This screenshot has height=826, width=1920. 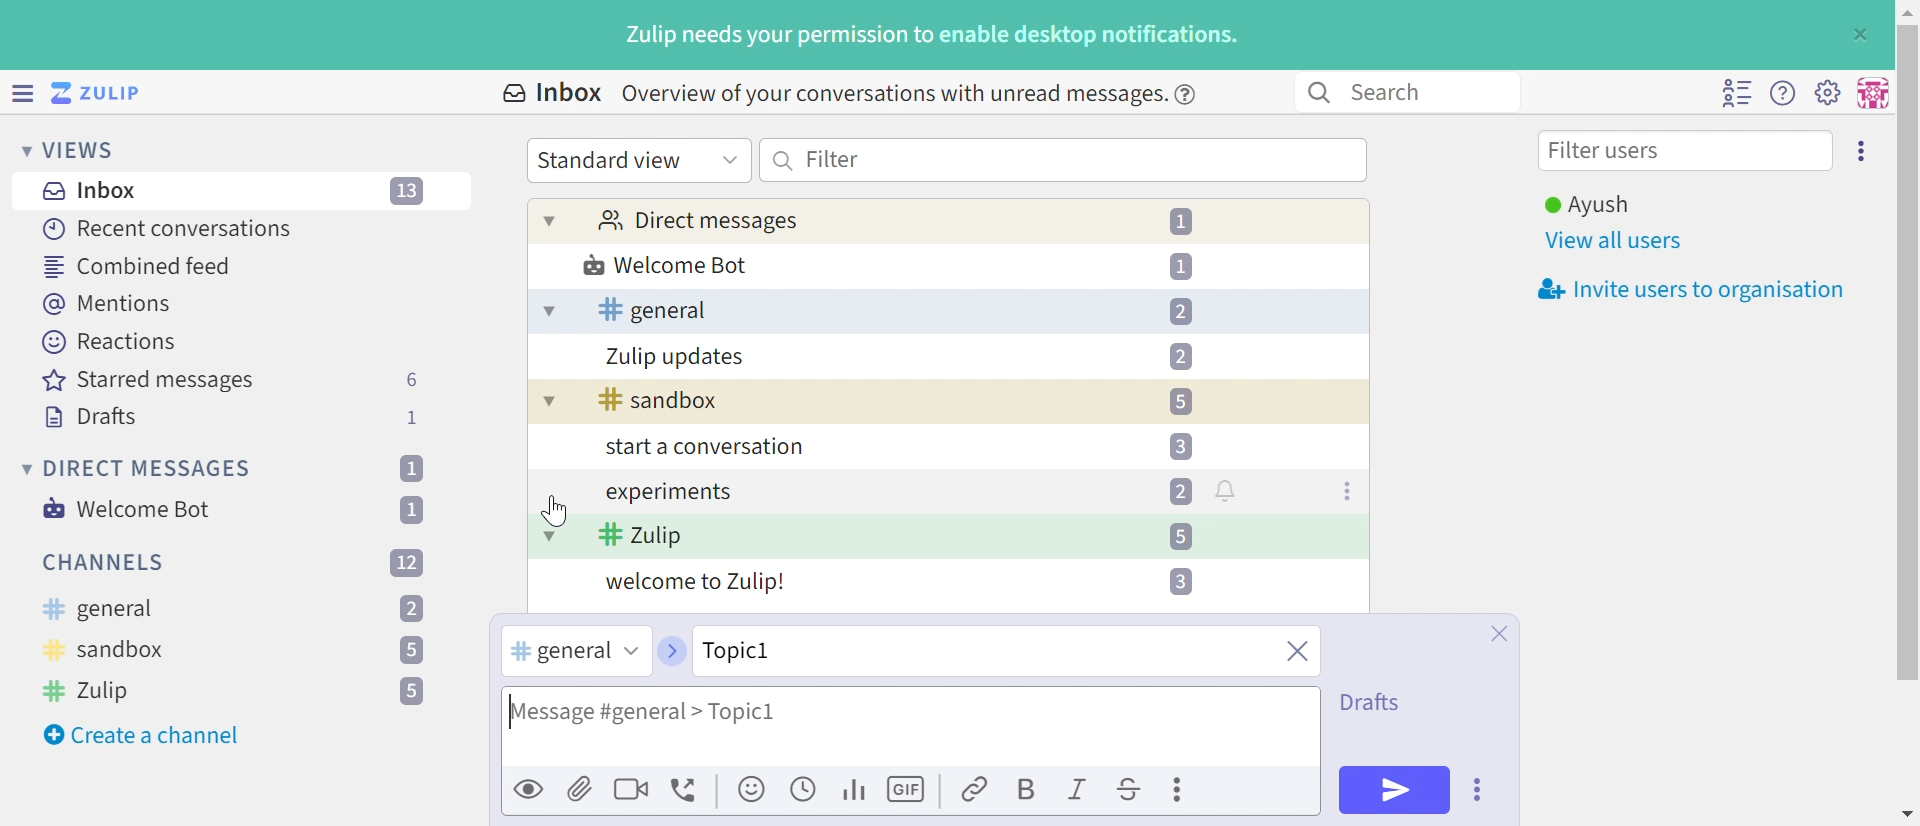 What do you see at coordinates (91, 419) in the screenshot?
I see `Drafts` at bounding box center [91, 419].